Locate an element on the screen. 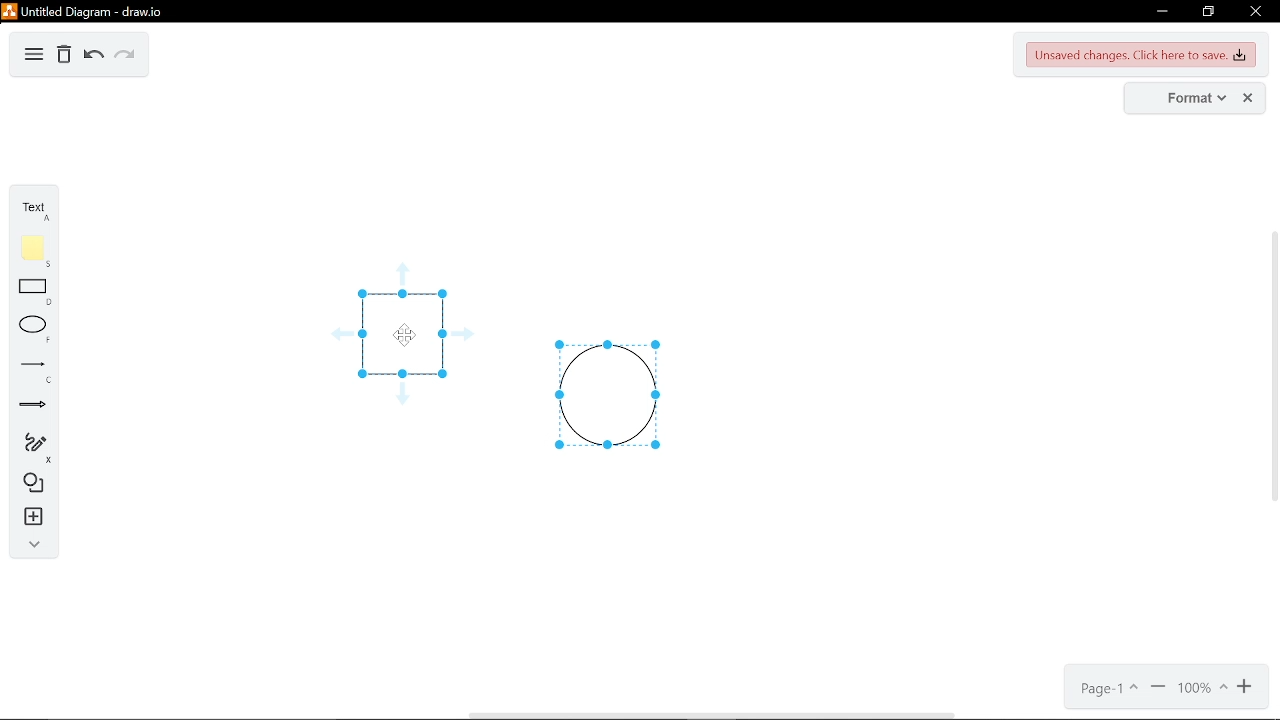  shapes is located at coordinates (30, 484).